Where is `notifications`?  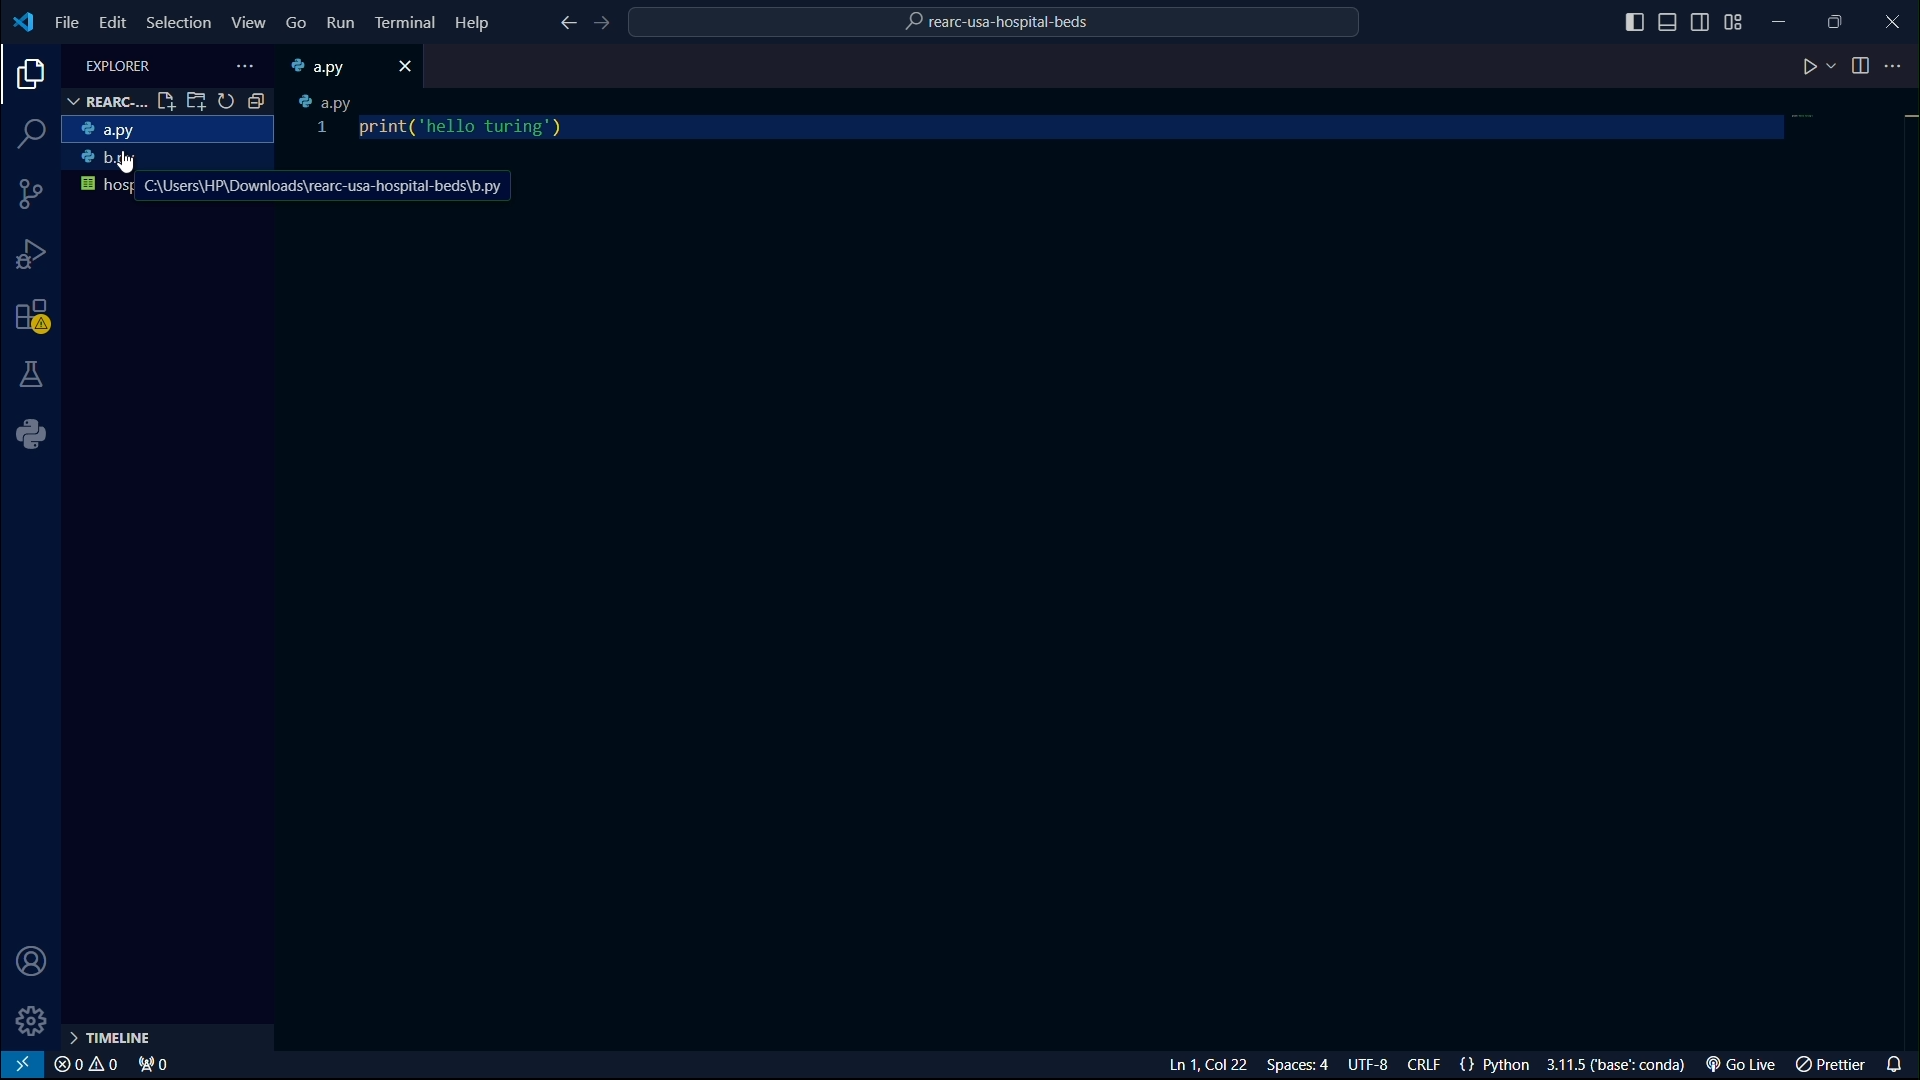
notifications is located at coordinates (1897, 1062).